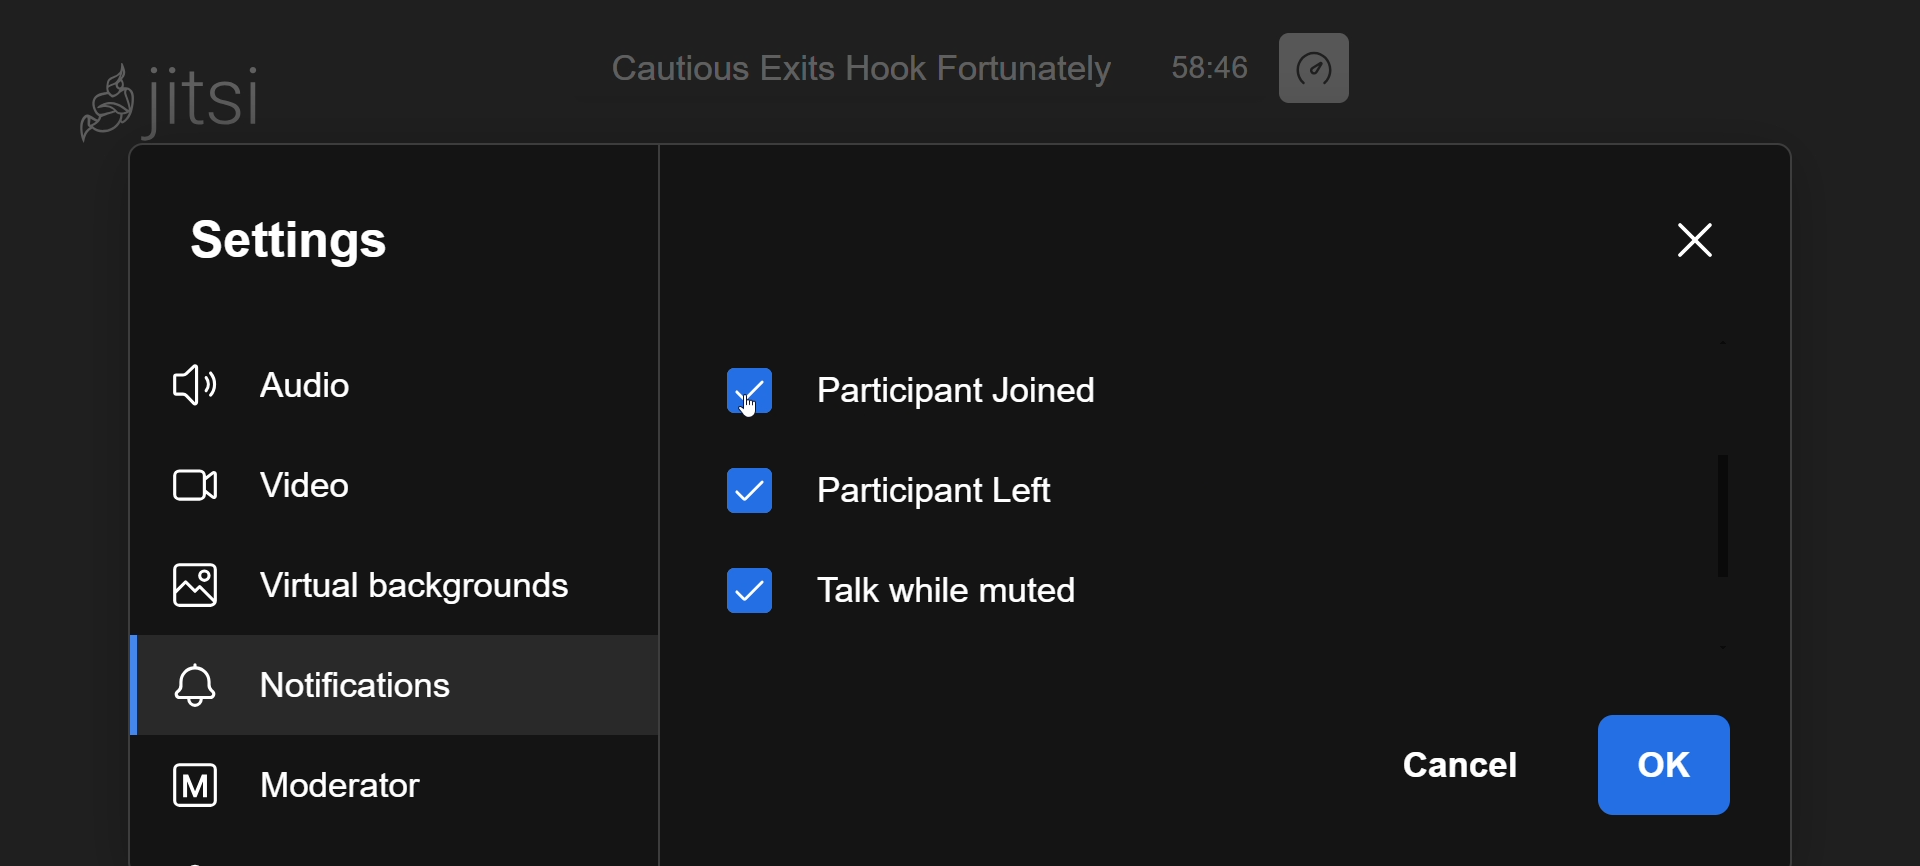  Describe the element at coordinates (280, 484) in the screenshot. I see `video` at that location.